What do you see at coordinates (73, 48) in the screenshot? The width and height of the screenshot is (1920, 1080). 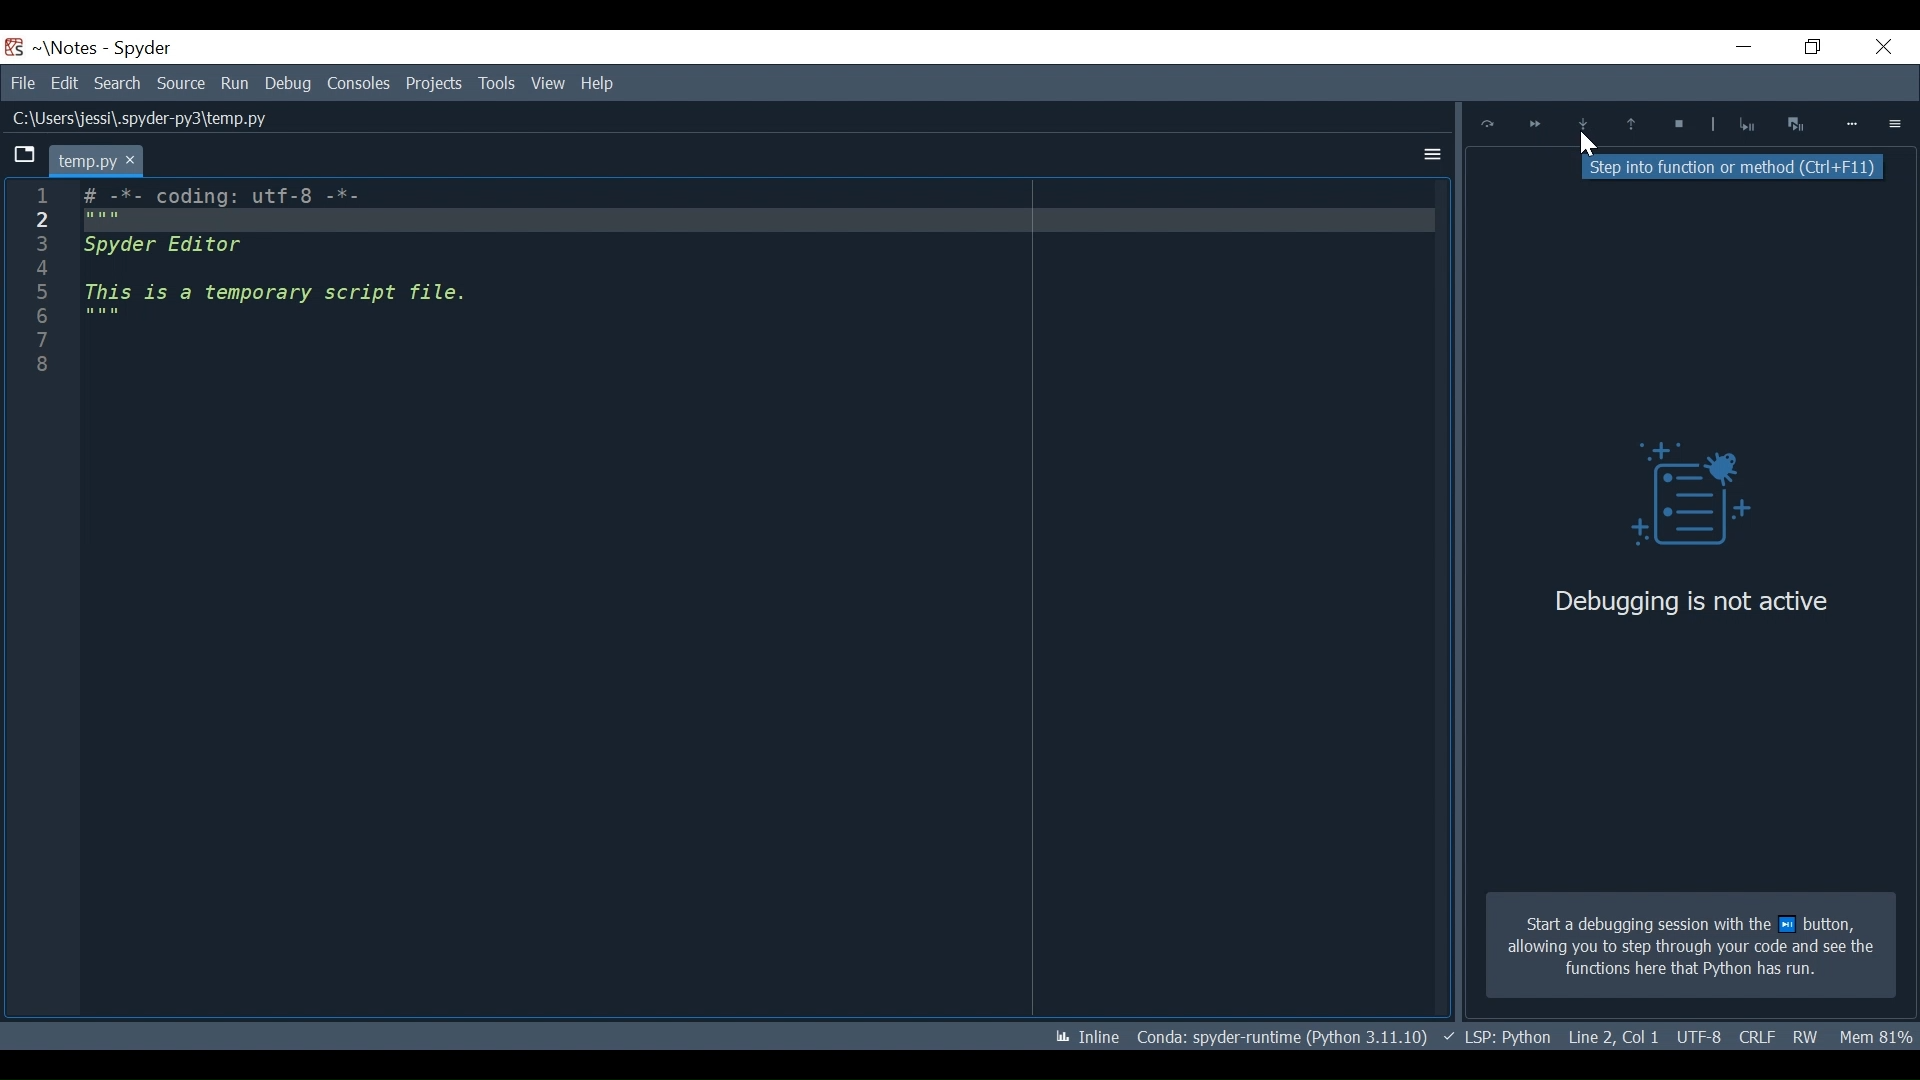 I see `Projects Name` at bounding box center [73, 48].